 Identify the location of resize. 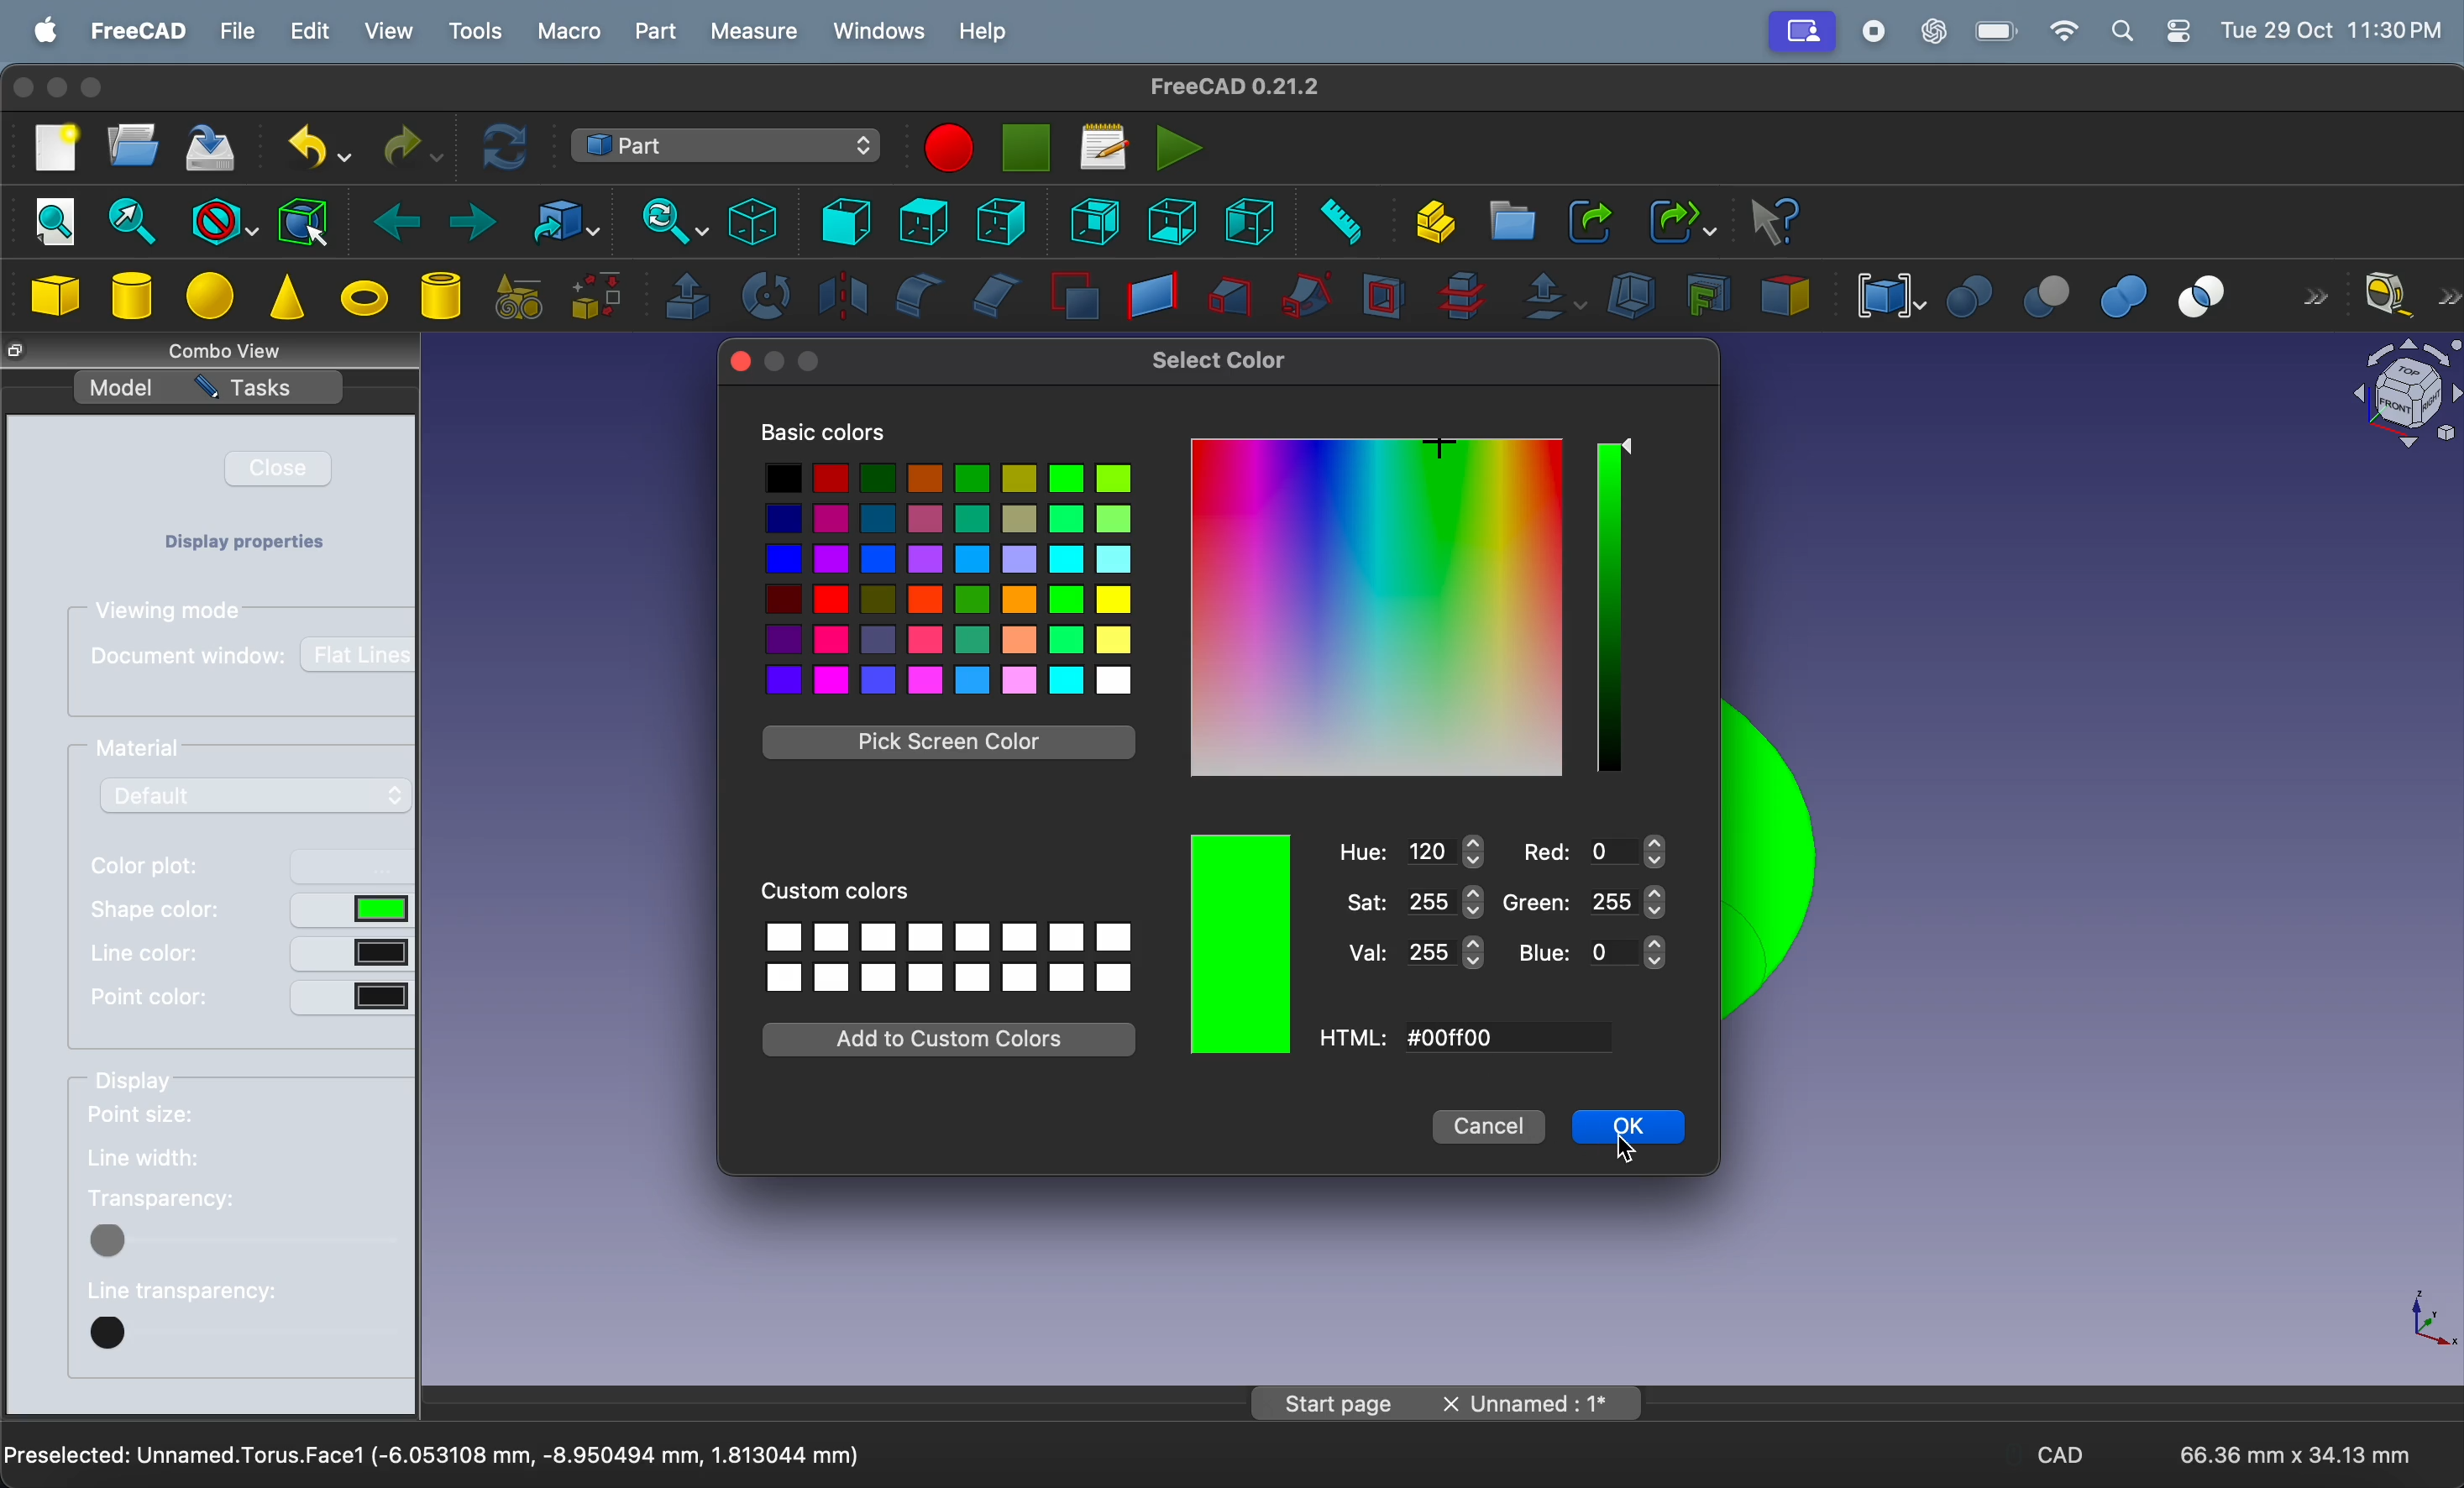
(15, 353).